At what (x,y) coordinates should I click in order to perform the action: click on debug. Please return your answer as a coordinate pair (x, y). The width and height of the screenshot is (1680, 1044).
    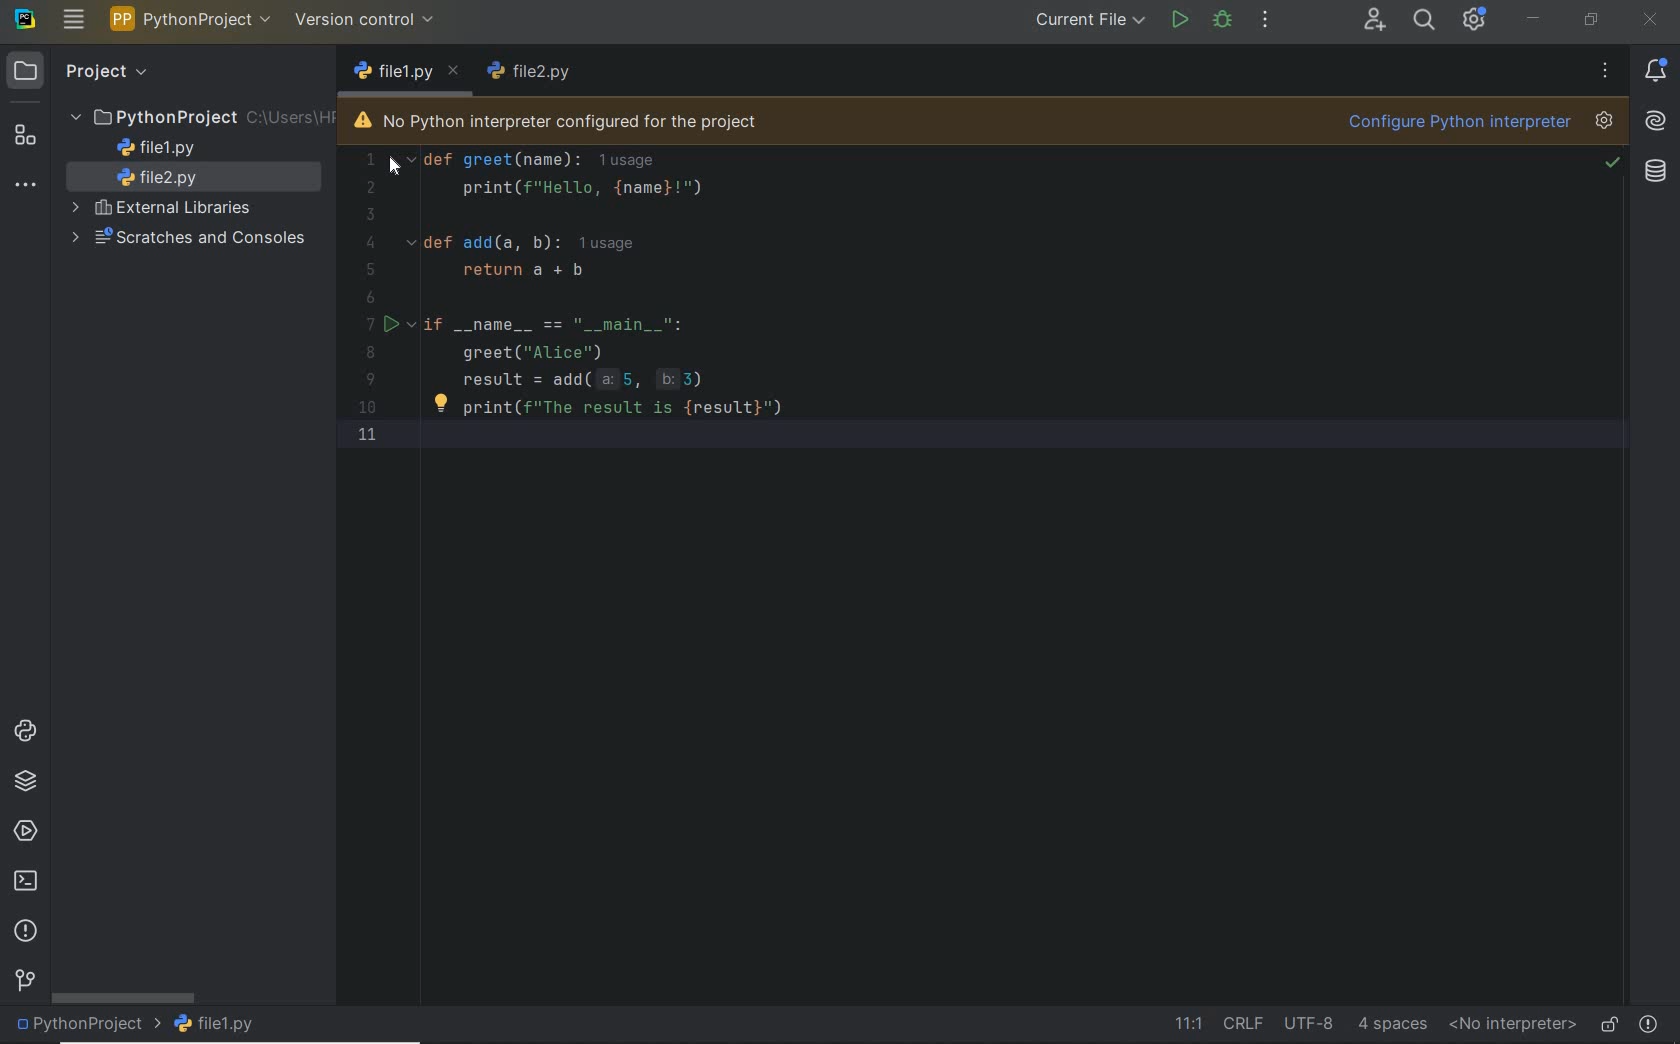
    Looking at the image, I should click on (1222, 23).